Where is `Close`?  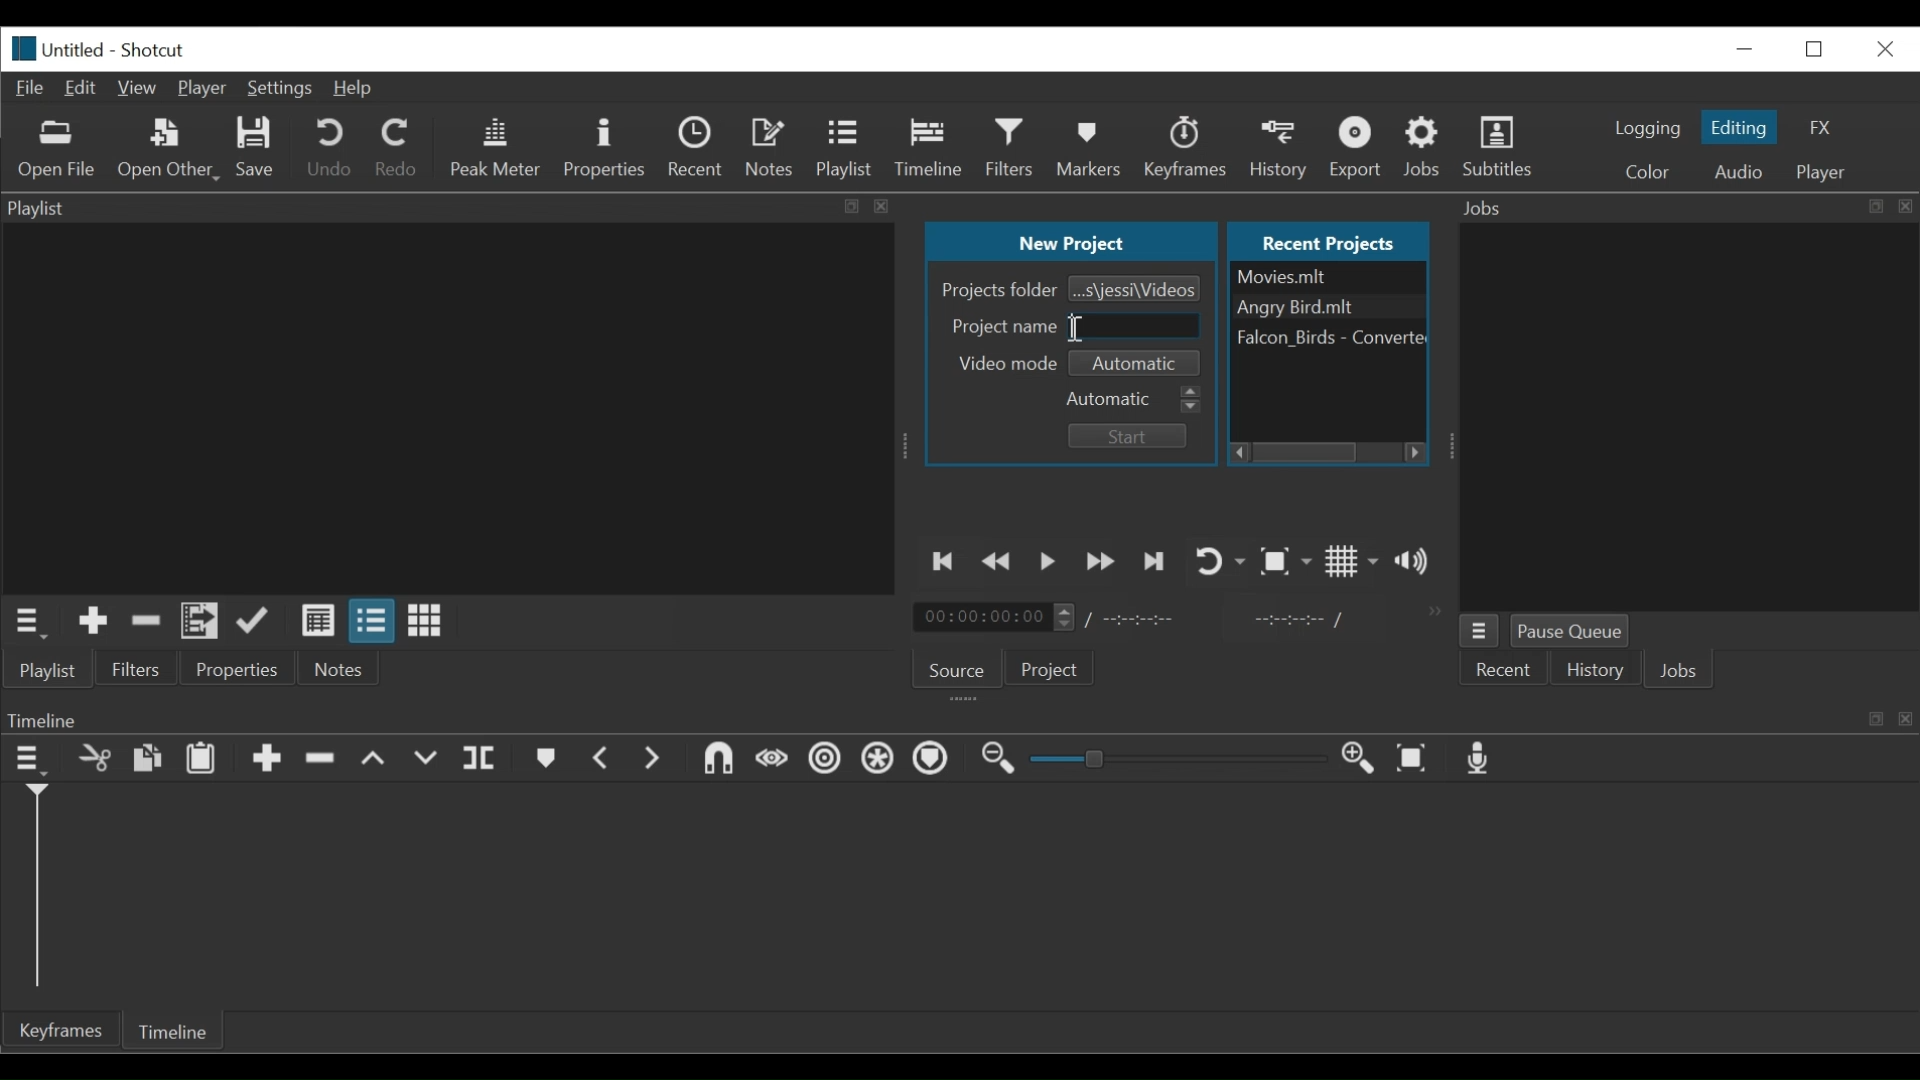 Close is located at coordinates (1886, 49).